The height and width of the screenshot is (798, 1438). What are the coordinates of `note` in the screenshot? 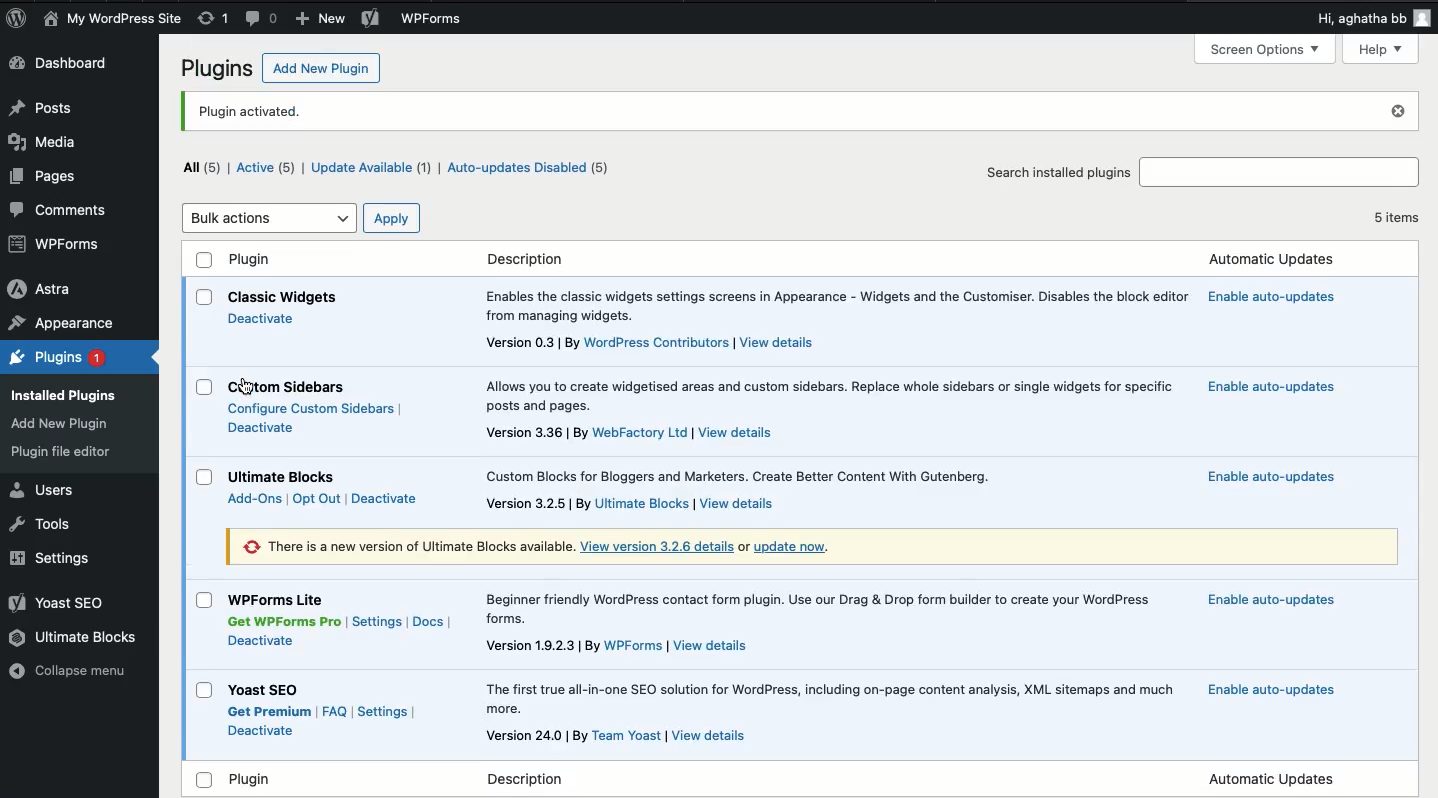 It's located at (402, 546).